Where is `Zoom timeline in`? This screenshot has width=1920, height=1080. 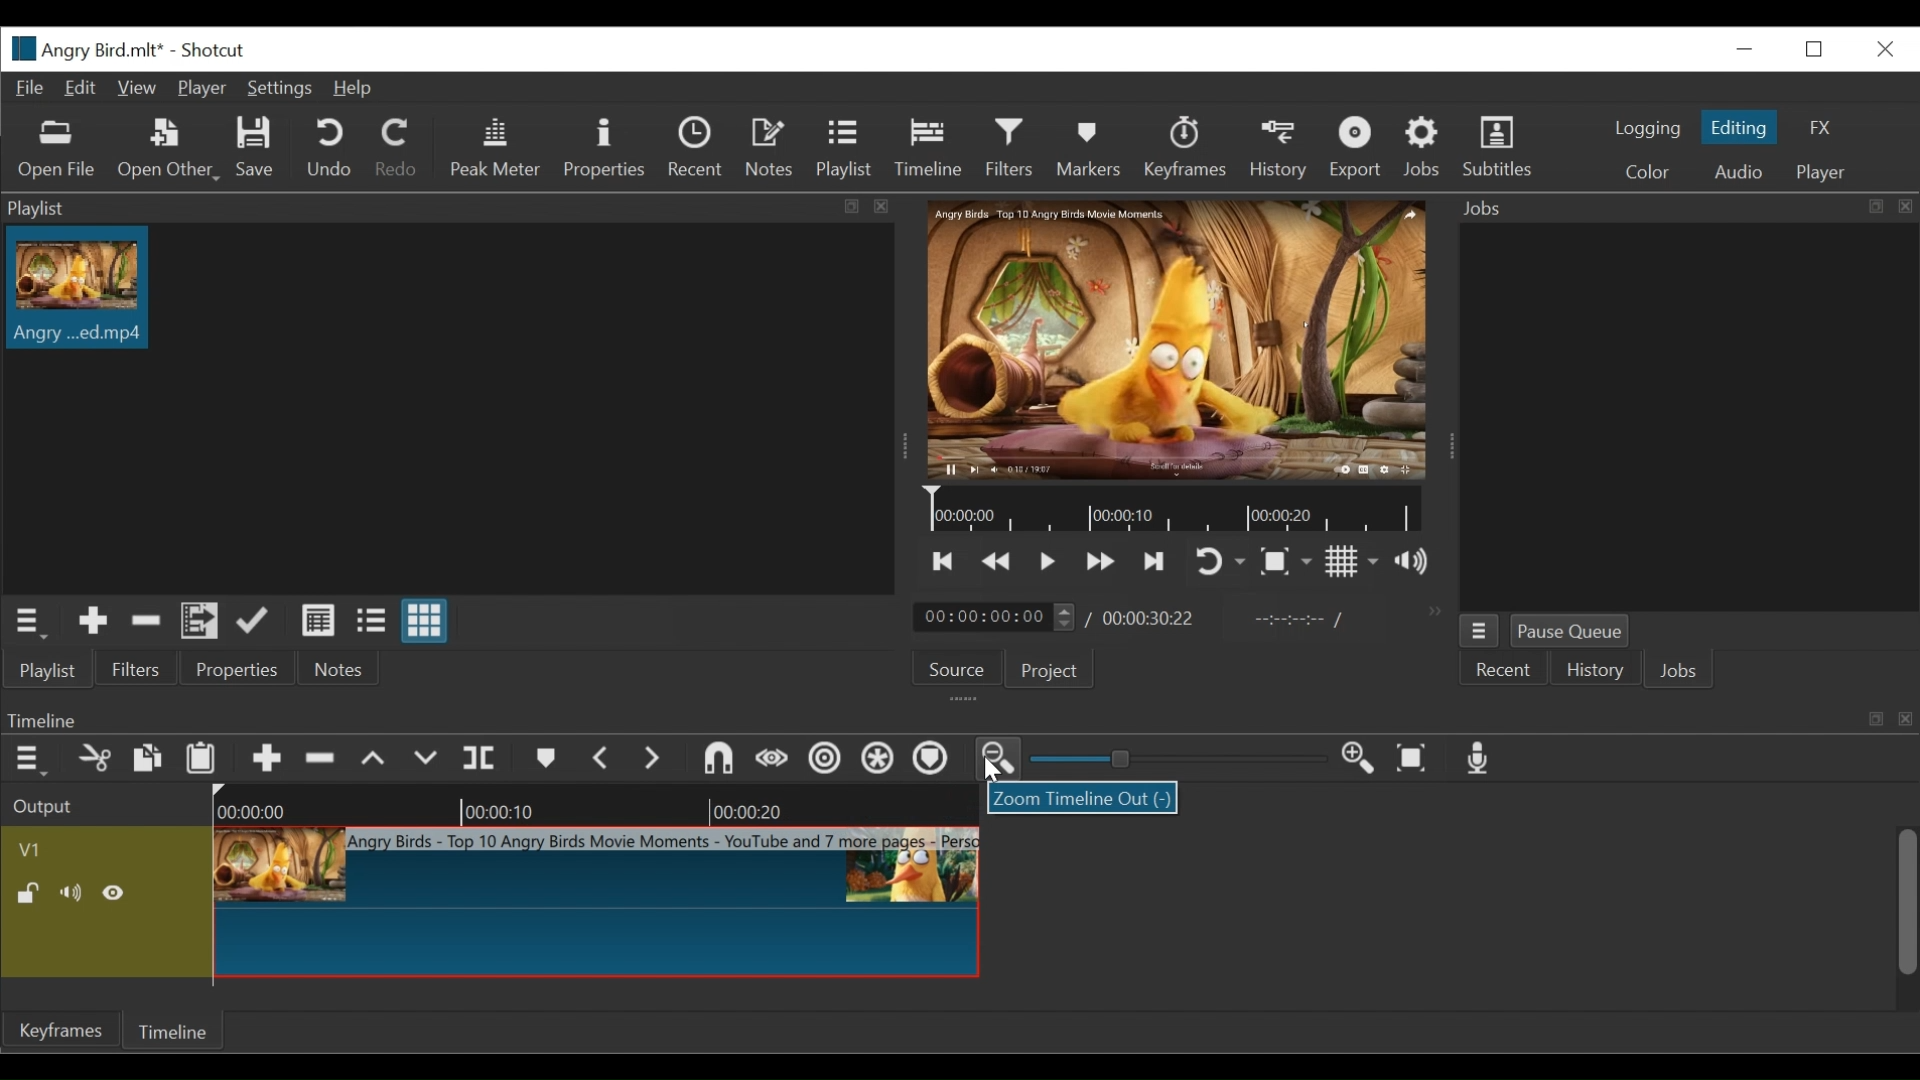
Zoom timeline in is located at coordinates (1353, 755).